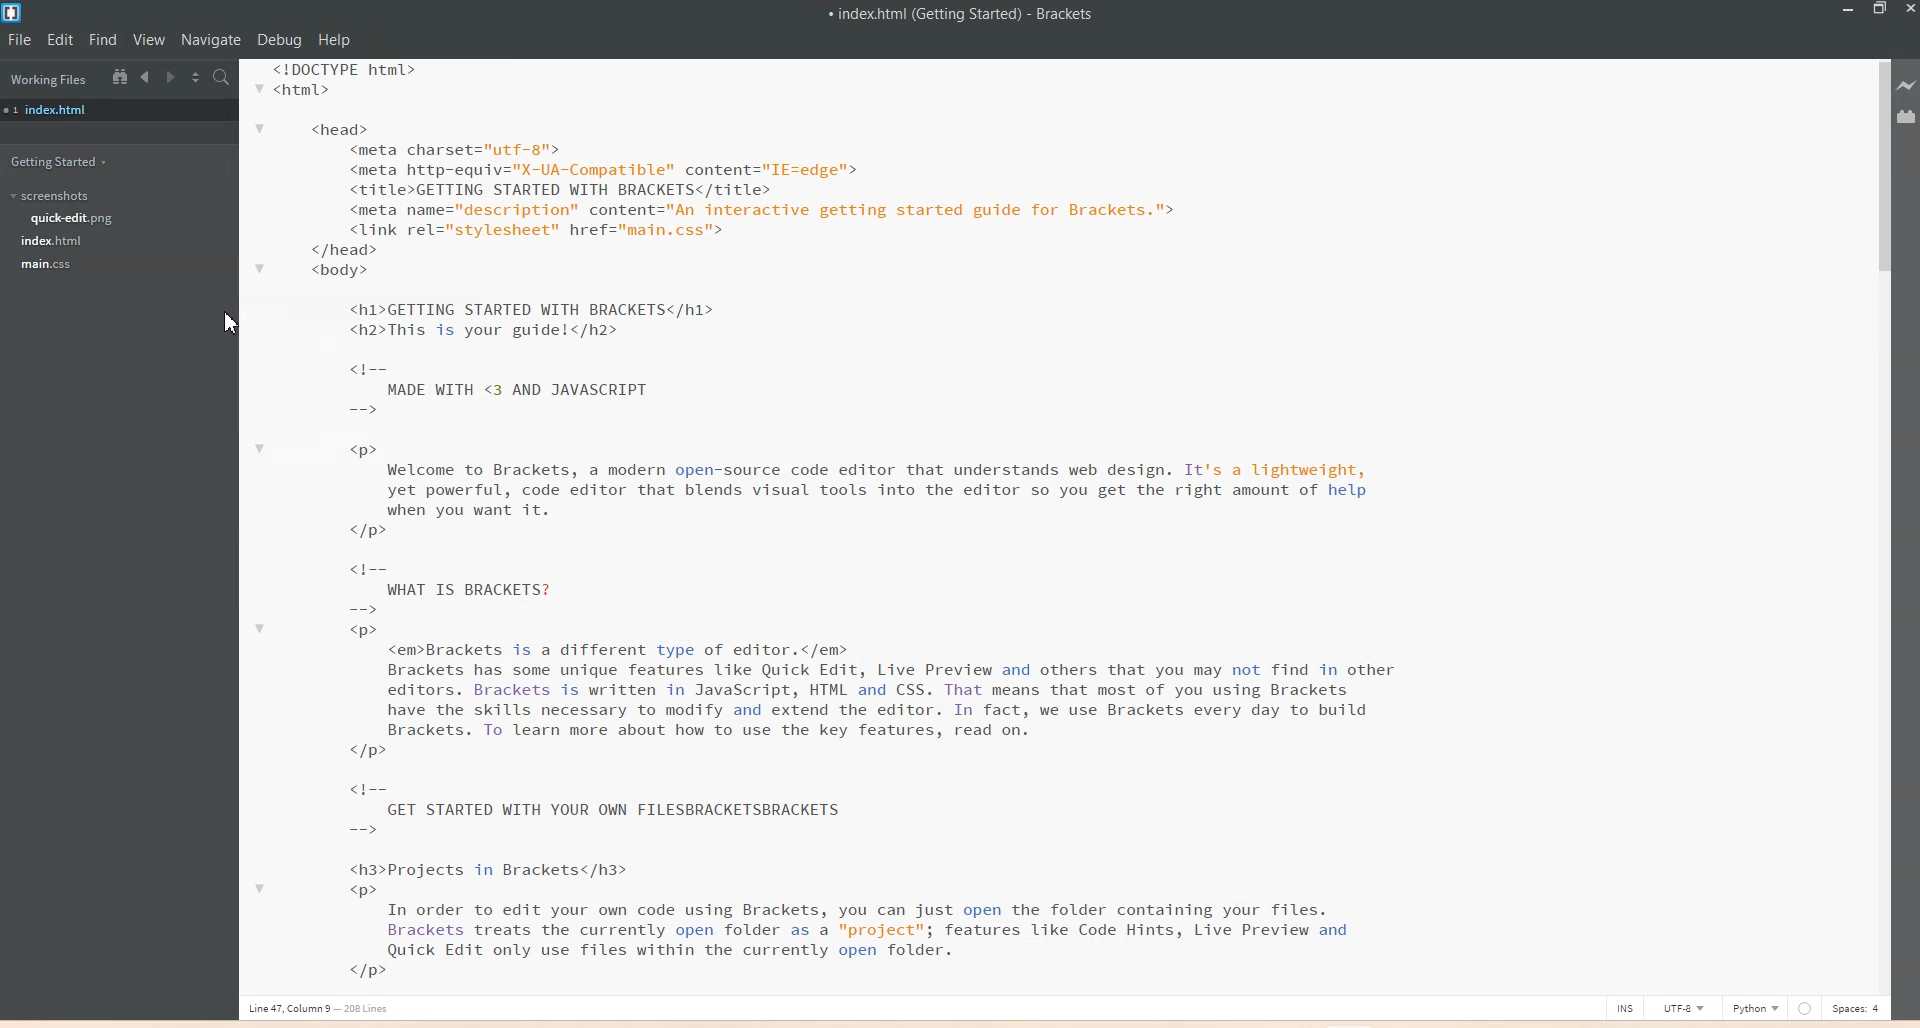 This screenshot has width=1920, height=1028. Describe the element at coordinates (53, 241) in the screenshot. I see `index.html` at that location.